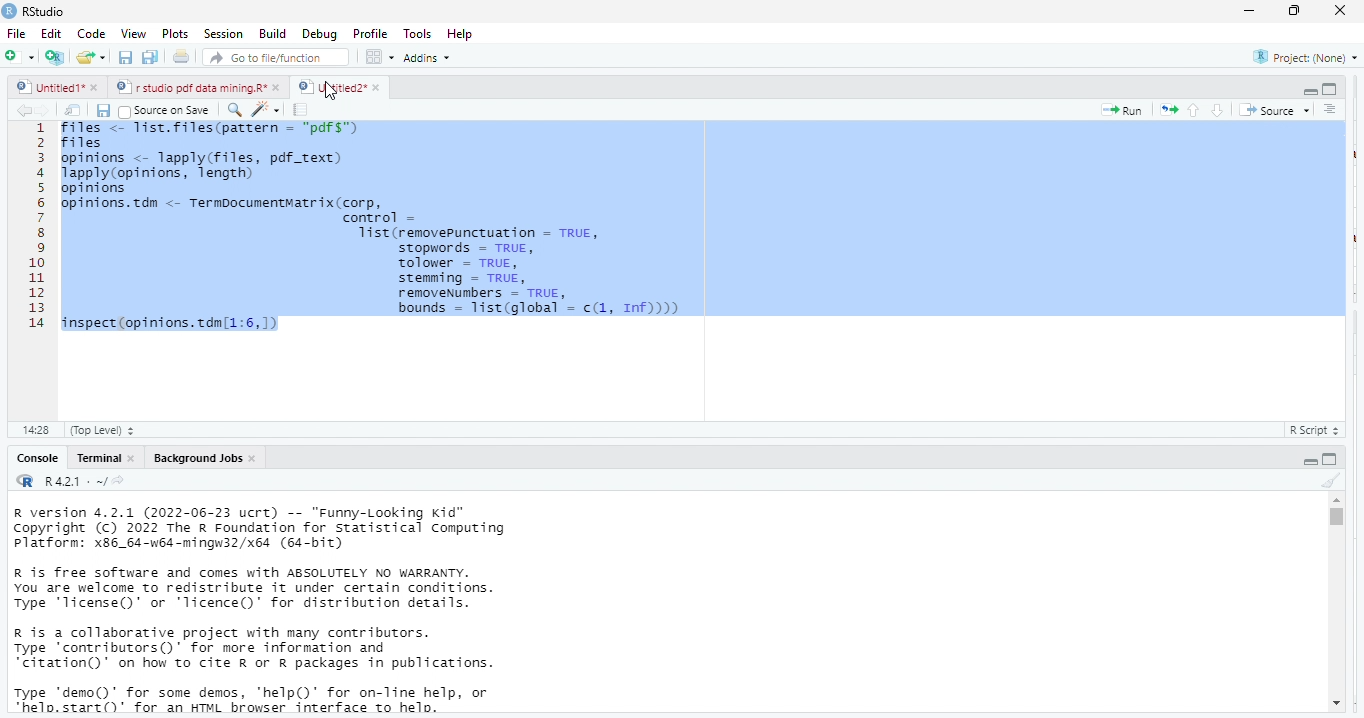  Describe the element at coordinates (273, 33) in the screenshot. I see `build` at that location.